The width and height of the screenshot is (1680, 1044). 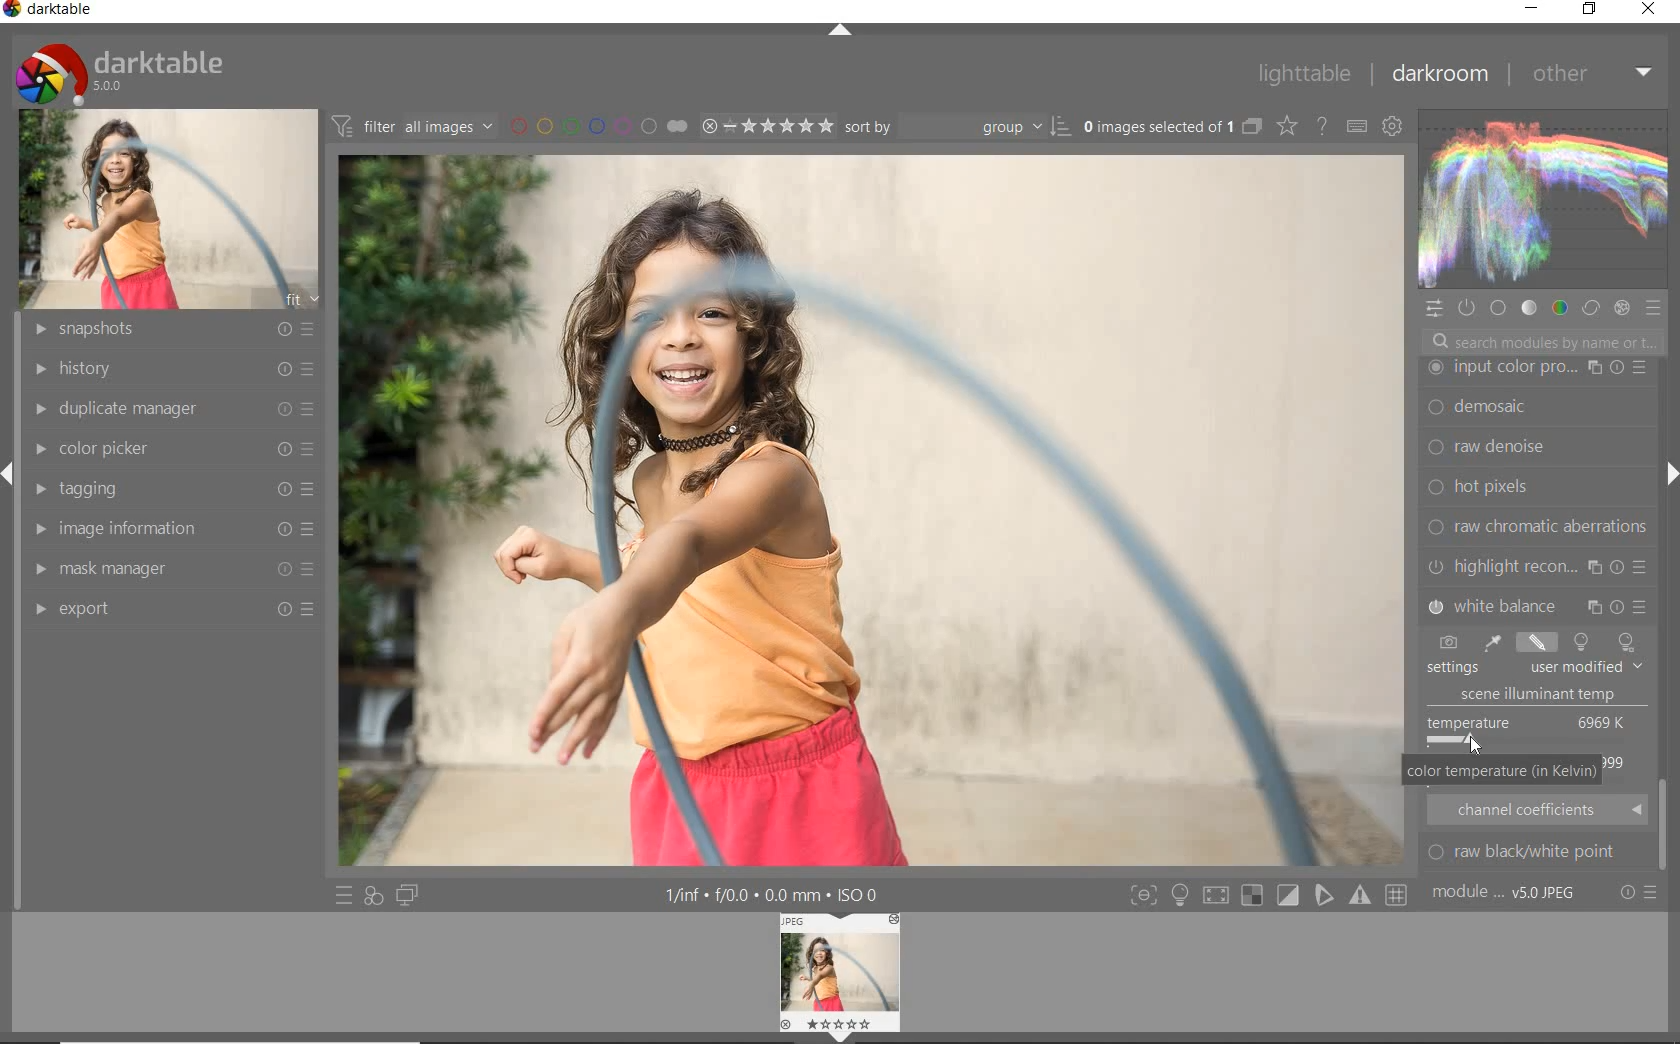 I want to click on selected images, so click(x=1156, y=126).